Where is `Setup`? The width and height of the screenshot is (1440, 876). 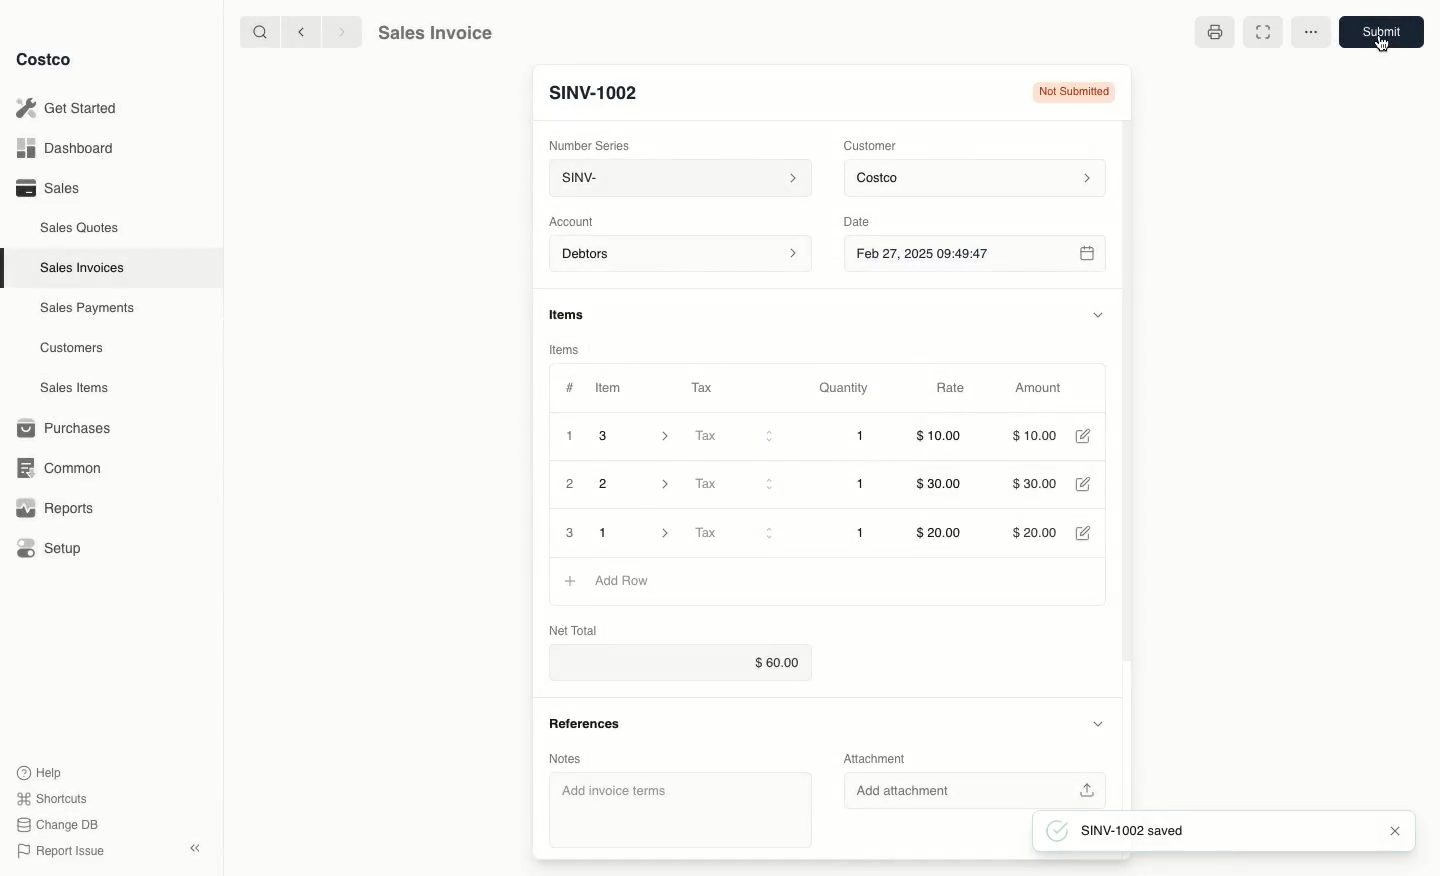 Setup is located at coordinates (51, 550).